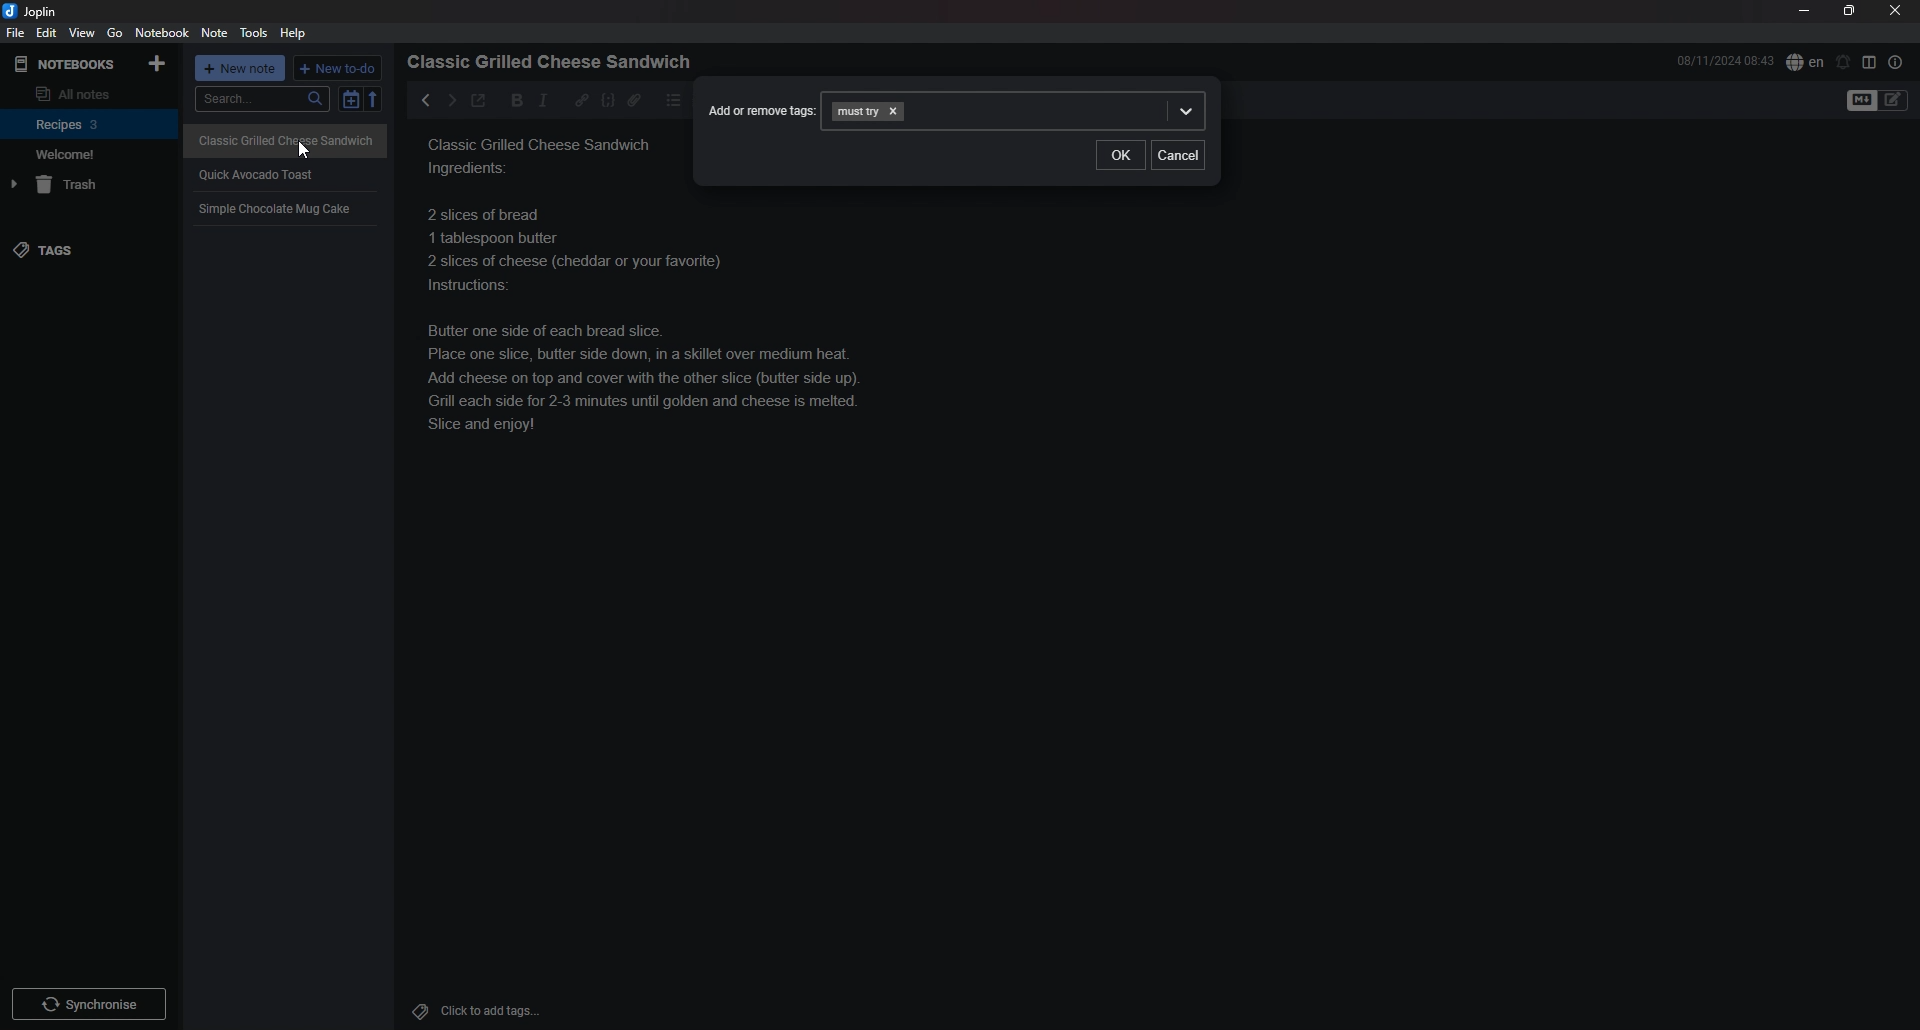 This screenshot has width=1920, height=1030. What do you see at coordinates (33, 11) in the screenshot?
I see `joplin` at bounding box center [33, 11].